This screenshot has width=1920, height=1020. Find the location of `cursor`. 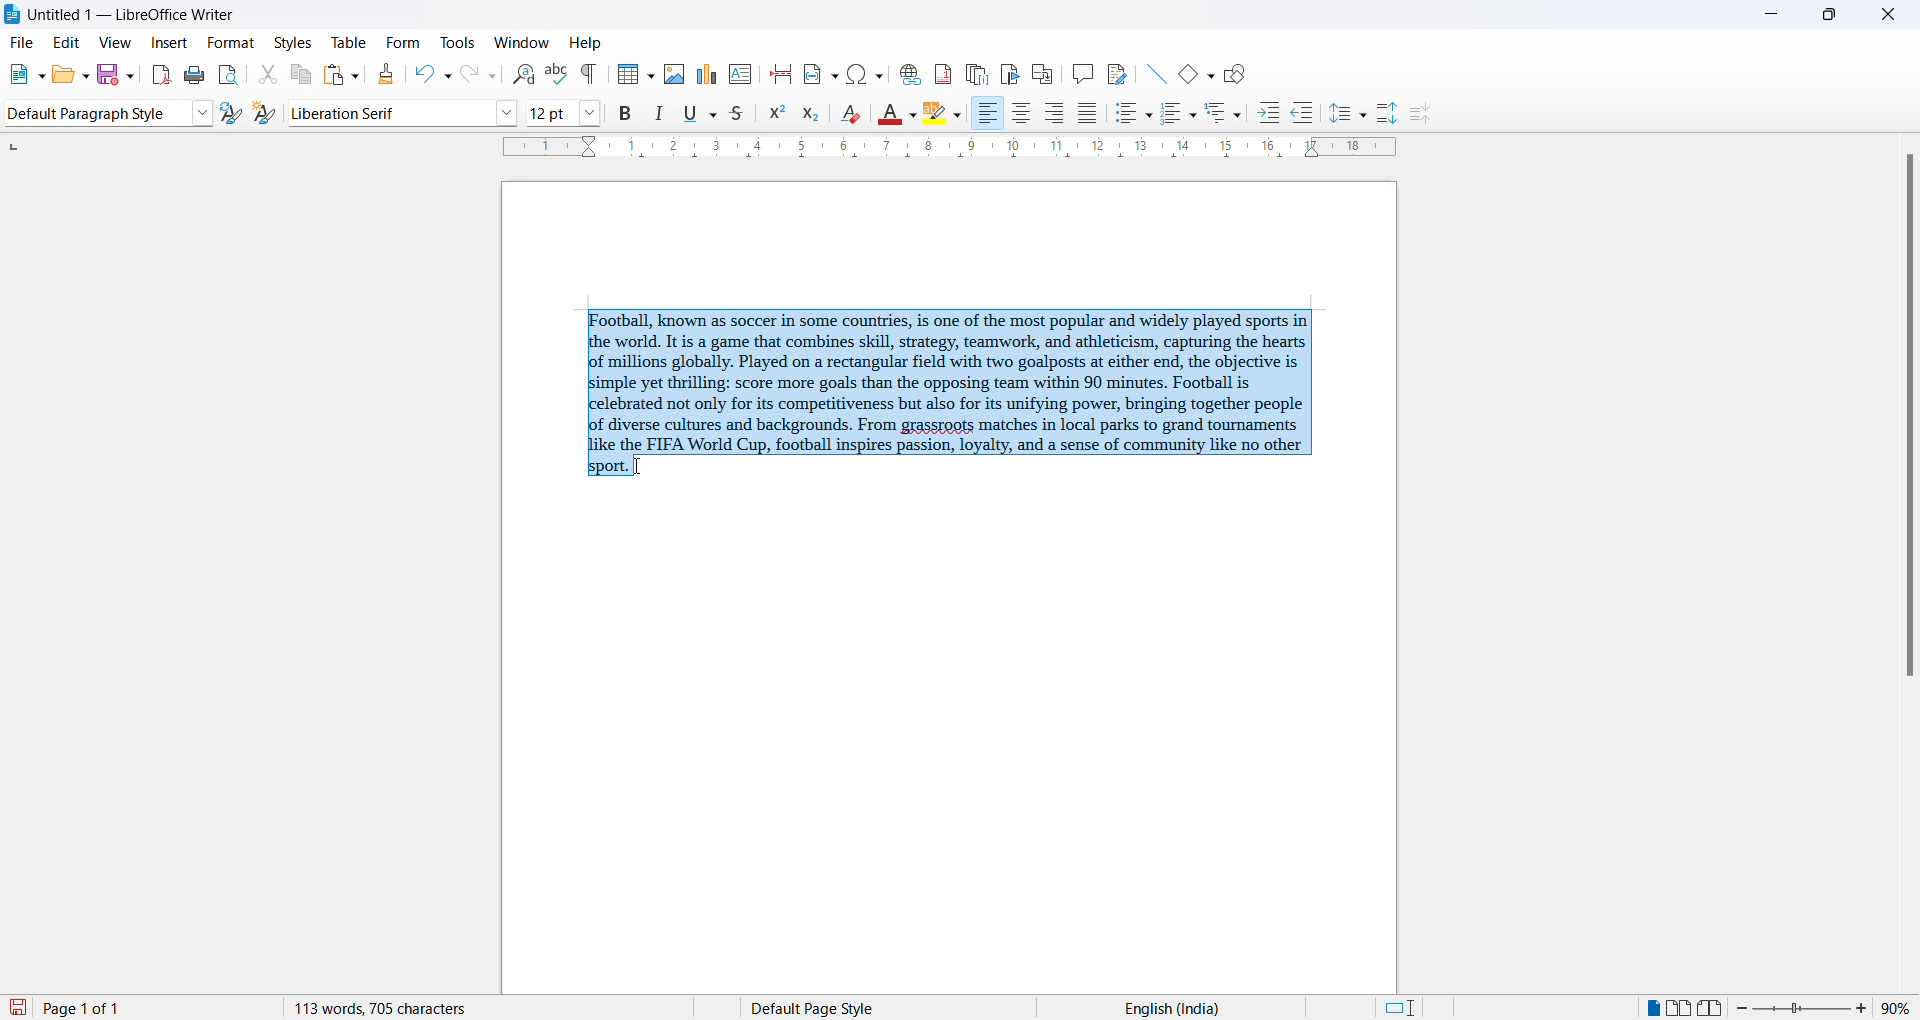

cursor is located at coordinates (638, 473).